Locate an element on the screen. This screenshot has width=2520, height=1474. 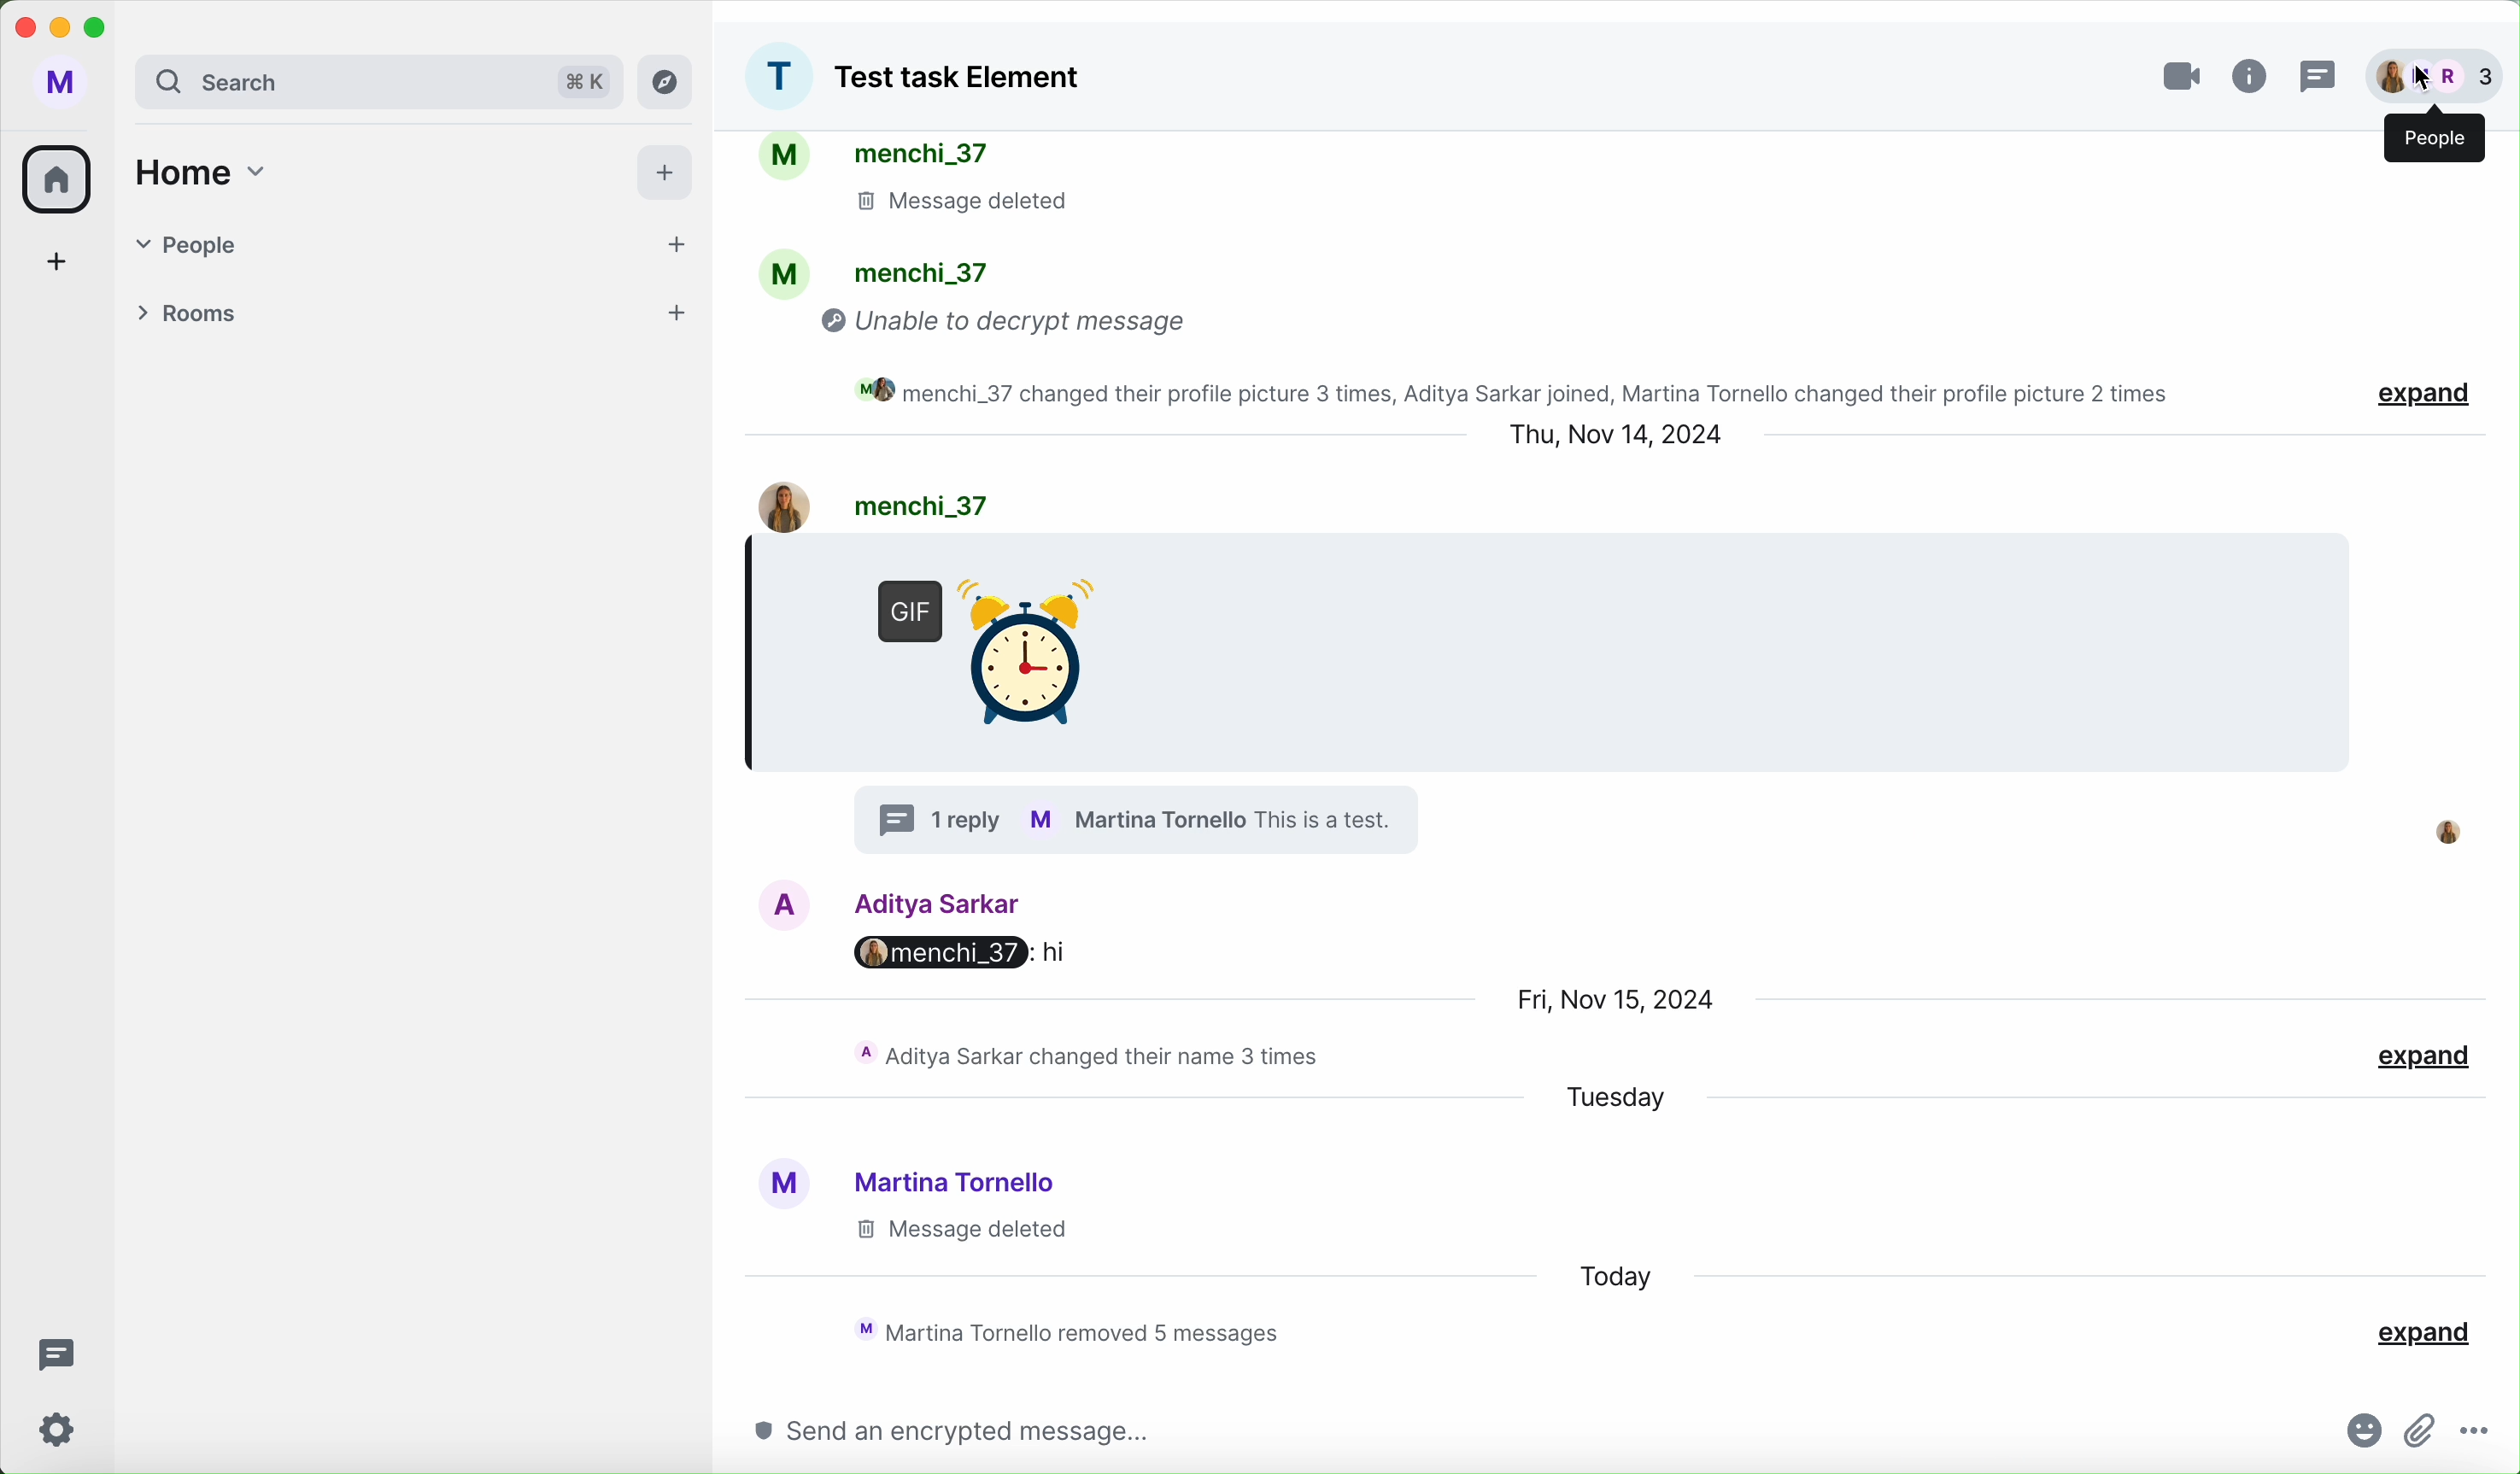
user profile is located at coordinates (61, 83).